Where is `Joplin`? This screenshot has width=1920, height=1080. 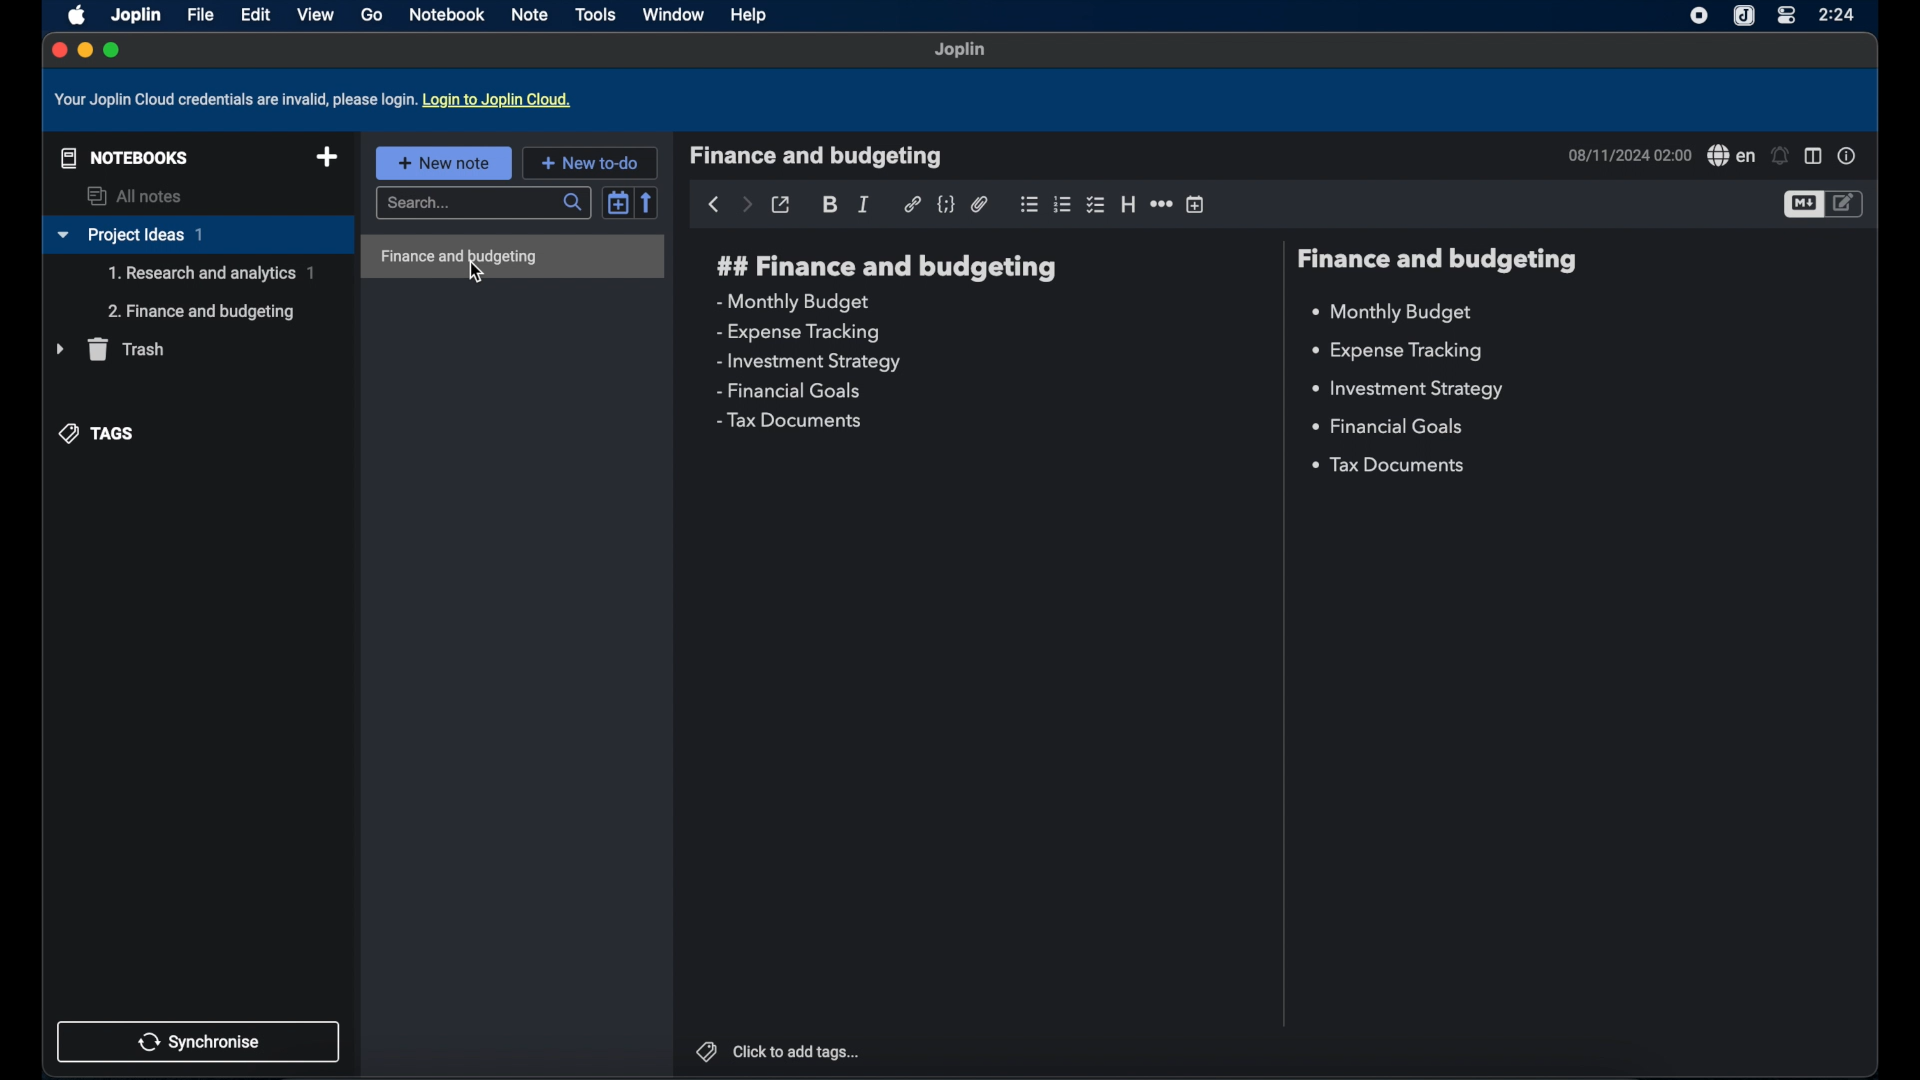
Joplin is located at coordinates (135, 14).